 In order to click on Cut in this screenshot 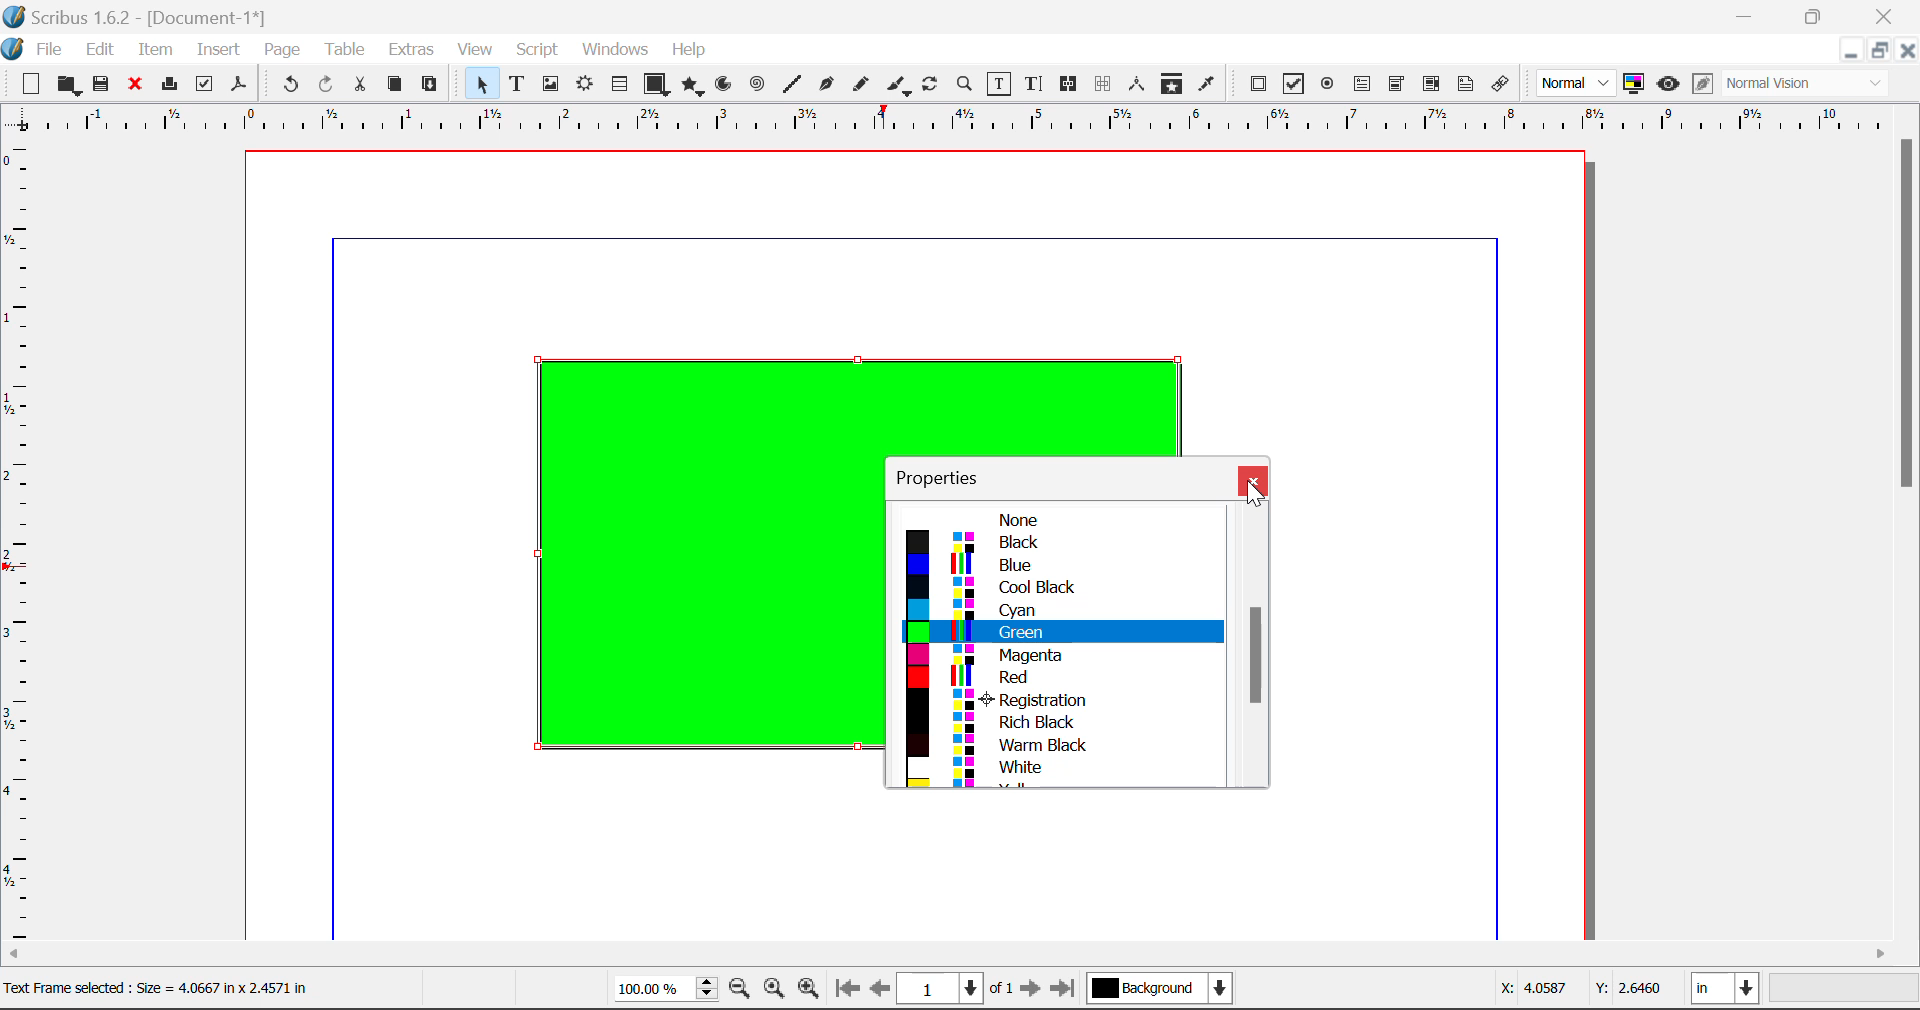, I will do `click(362, 84)`.